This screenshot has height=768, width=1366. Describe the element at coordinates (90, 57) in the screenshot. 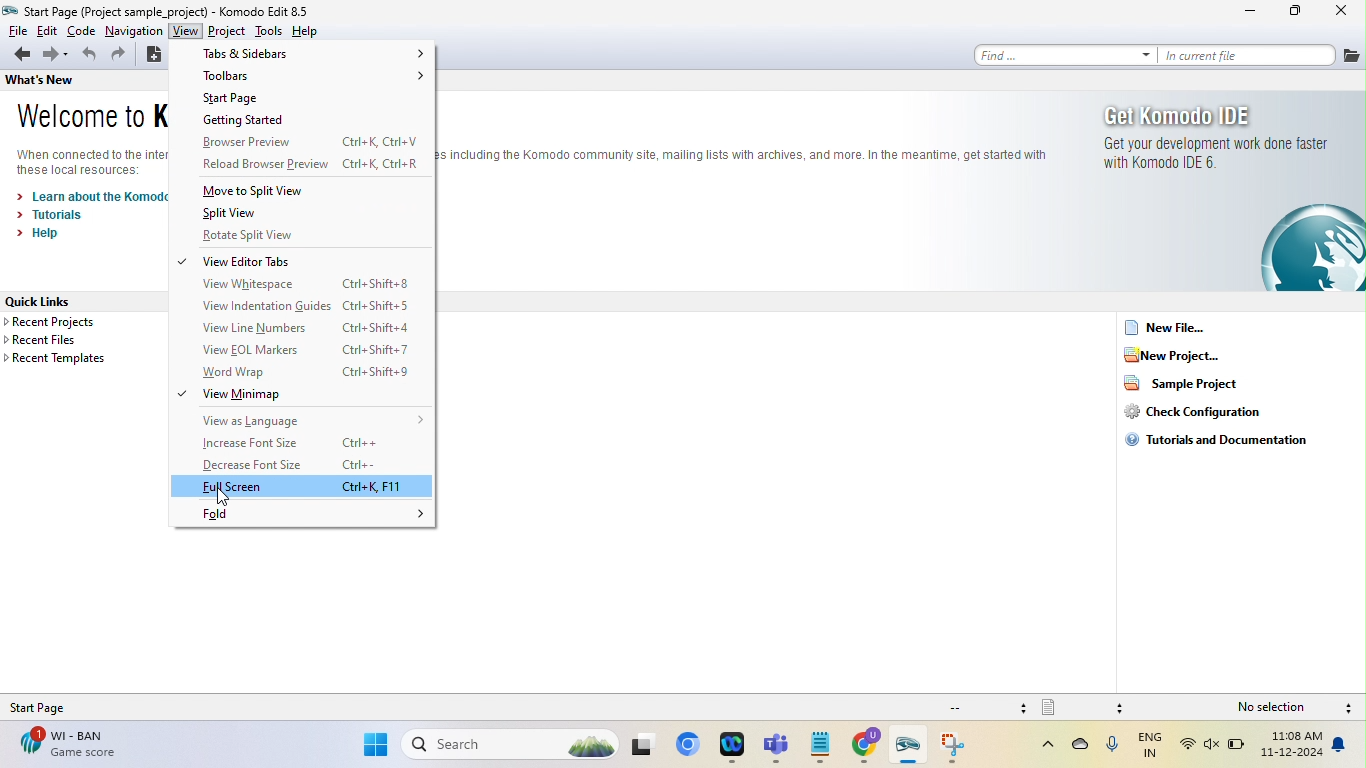

I see `undo` at that location.